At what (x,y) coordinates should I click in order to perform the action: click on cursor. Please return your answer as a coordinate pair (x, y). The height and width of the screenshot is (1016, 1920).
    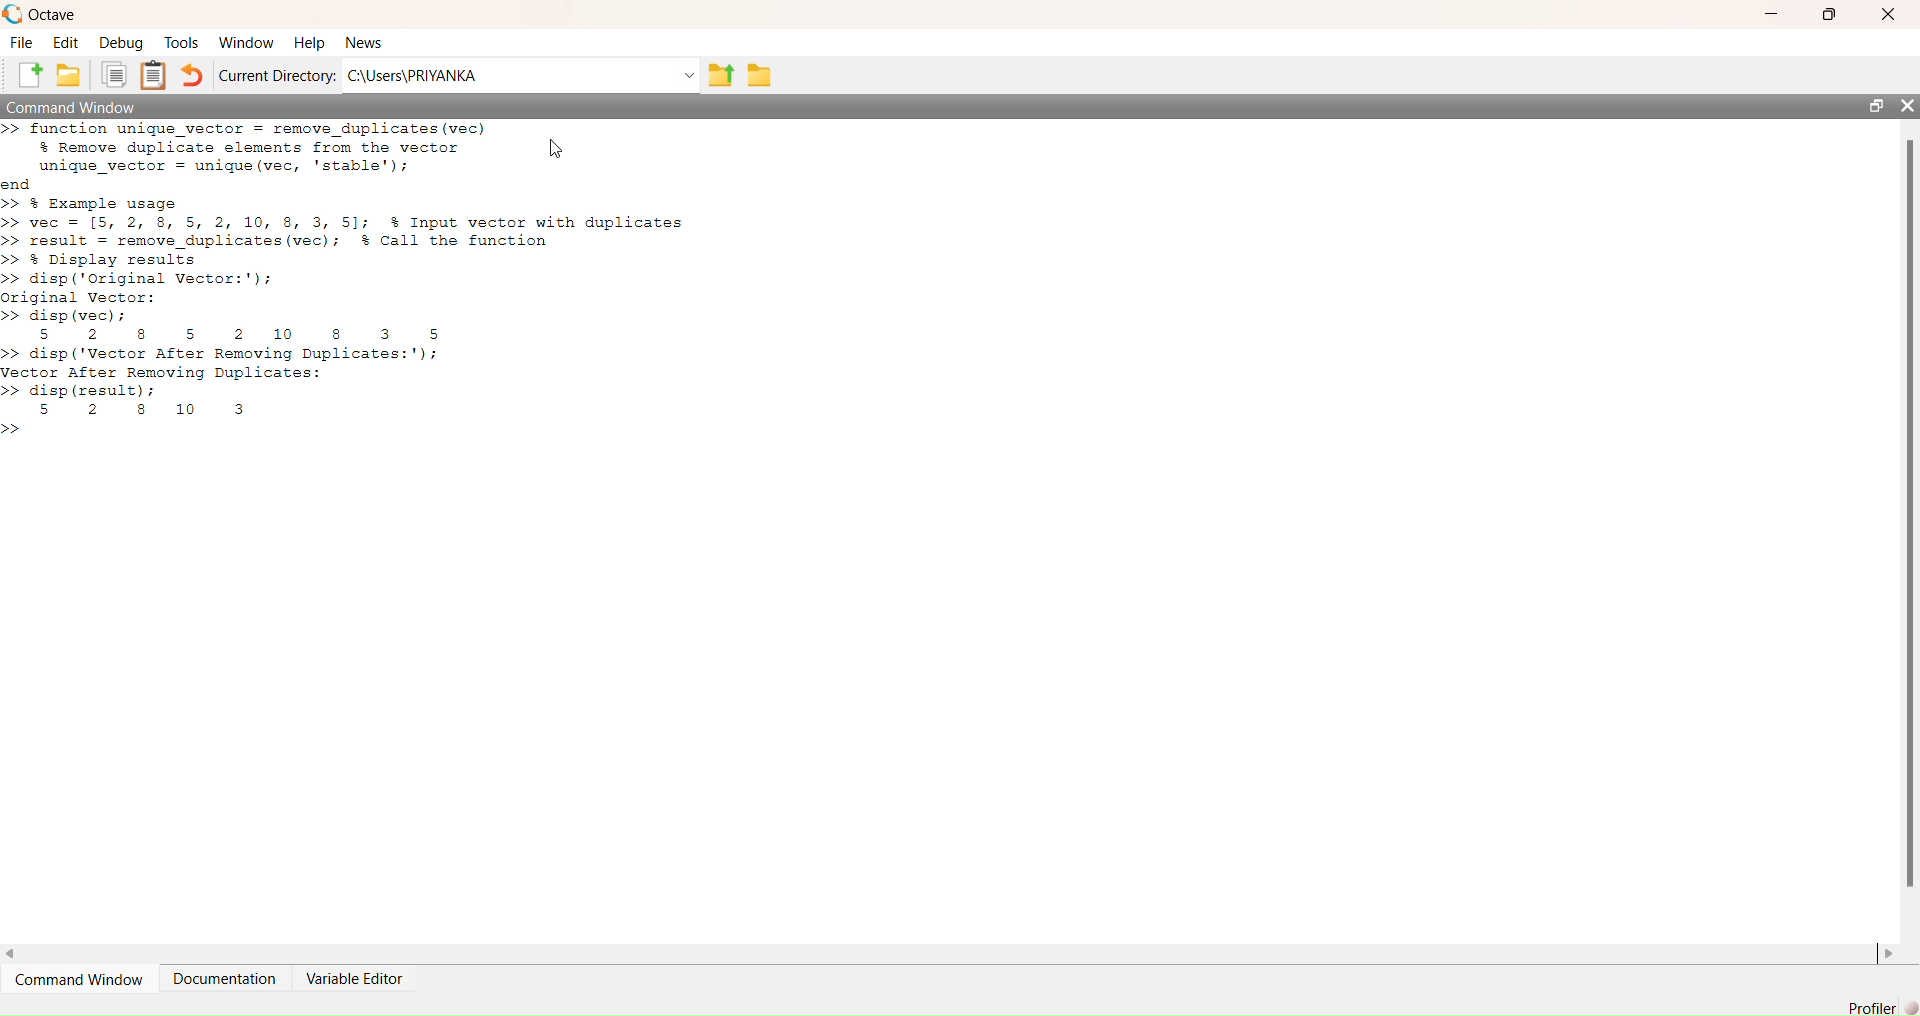
    Looking at the image, I should click on (556, 147).